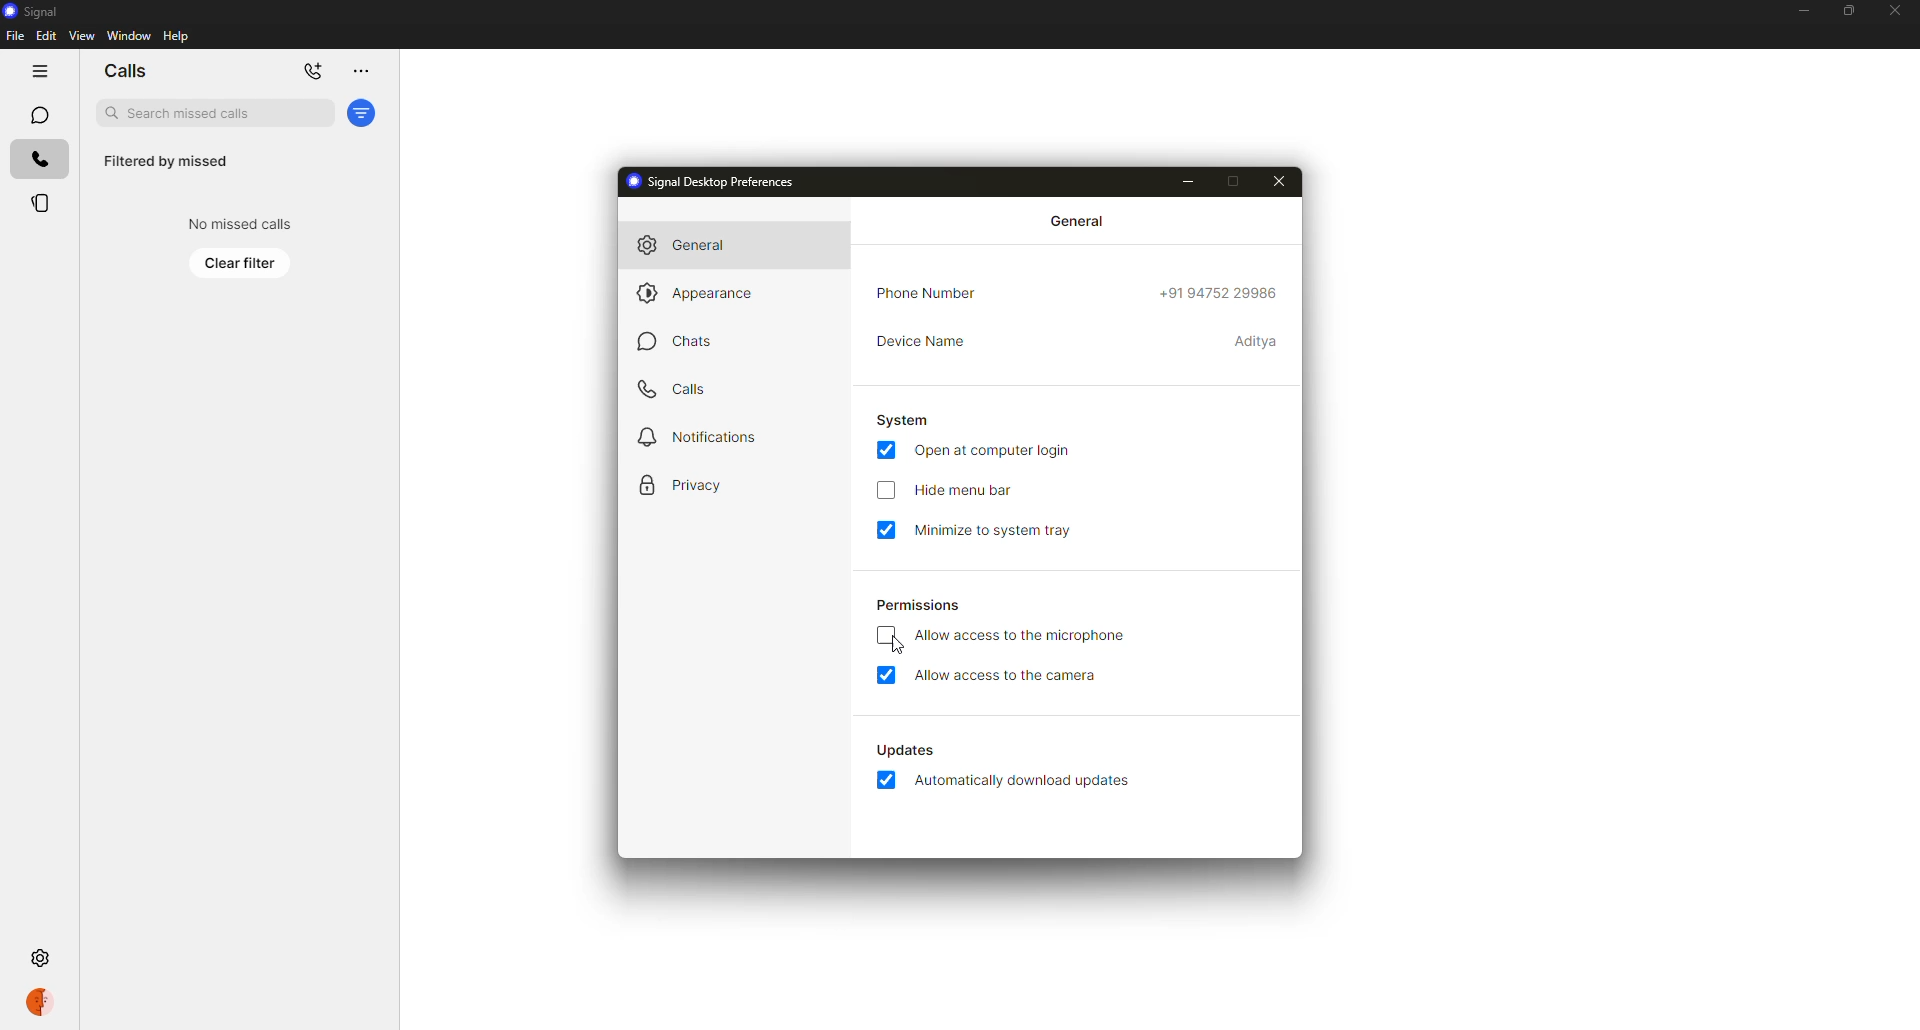 This screenshot has height=1030, width=1920. I want to click on system, so click(906, 419).